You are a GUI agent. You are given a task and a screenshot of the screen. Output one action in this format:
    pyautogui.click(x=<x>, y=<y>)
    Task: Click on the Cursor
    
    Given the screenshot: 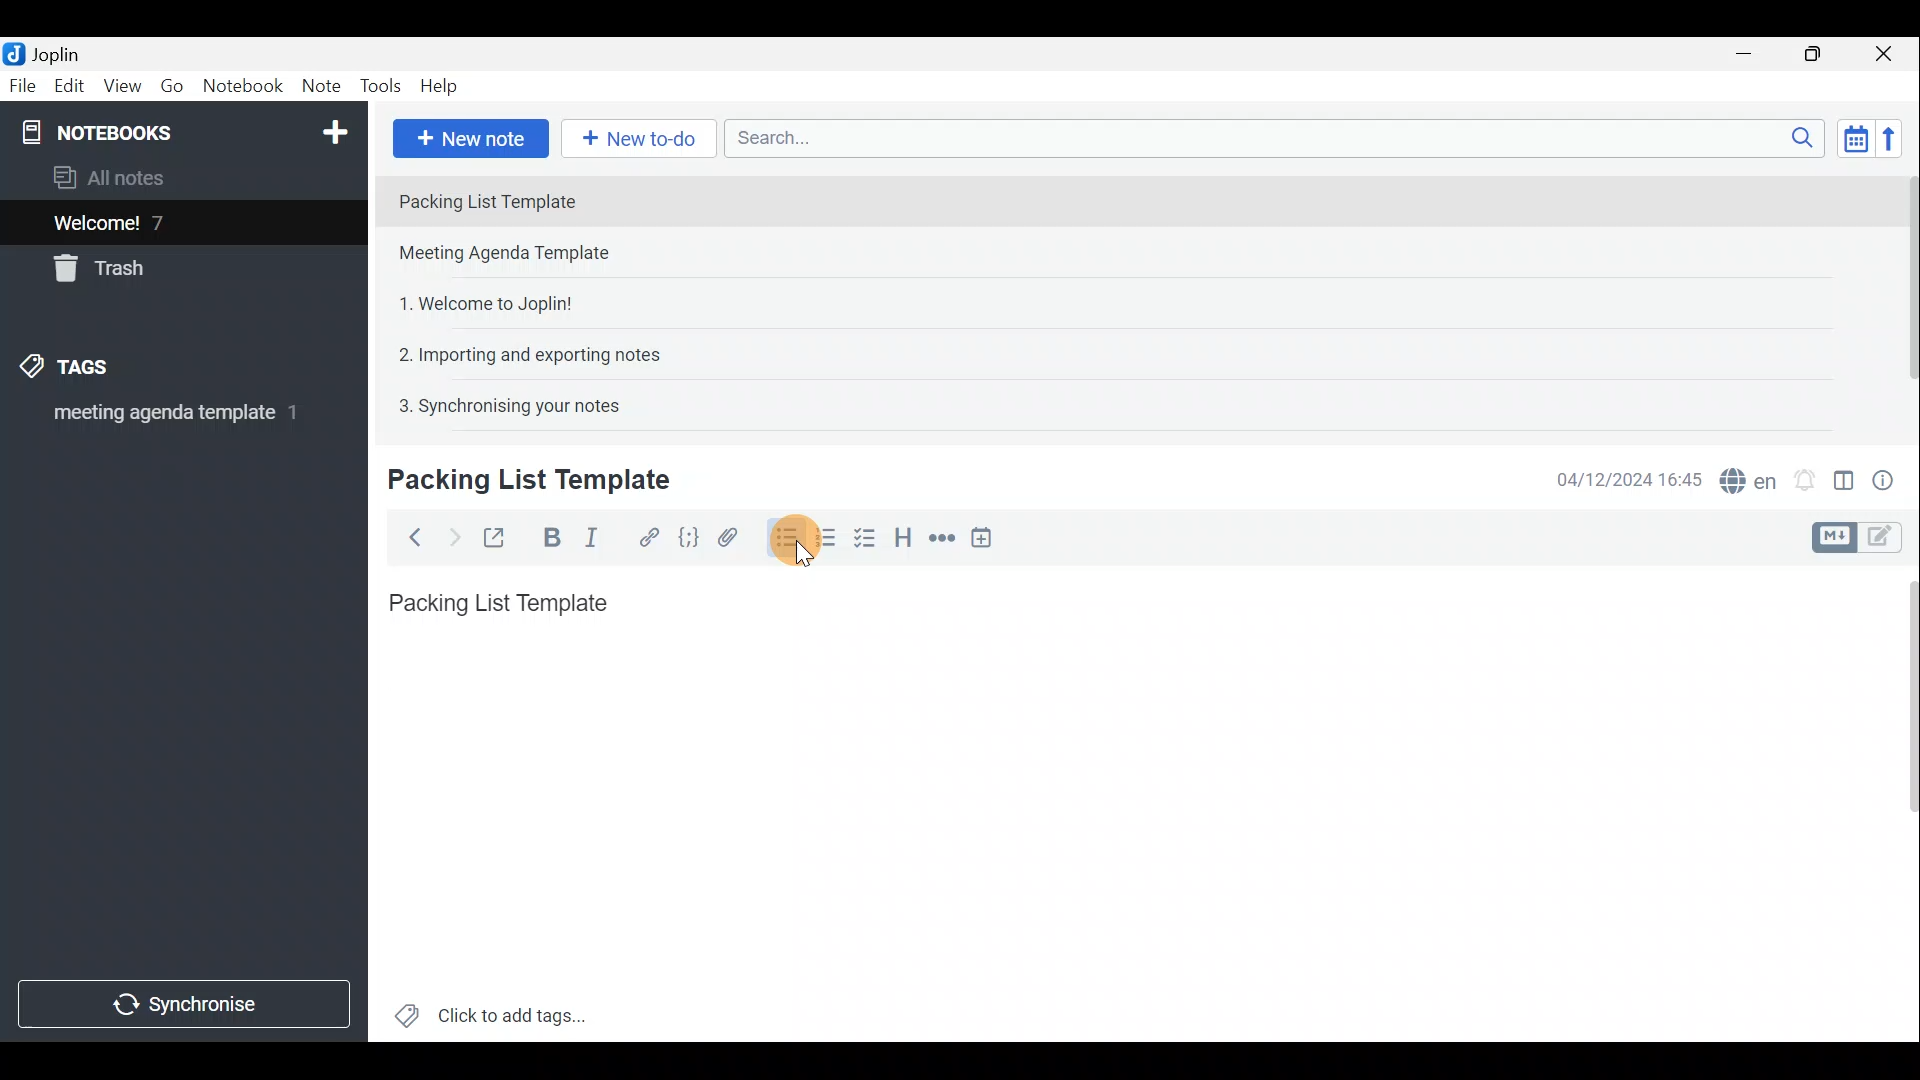 What is the action you would take?
    pyautogui.click(x=790, y=554)
    